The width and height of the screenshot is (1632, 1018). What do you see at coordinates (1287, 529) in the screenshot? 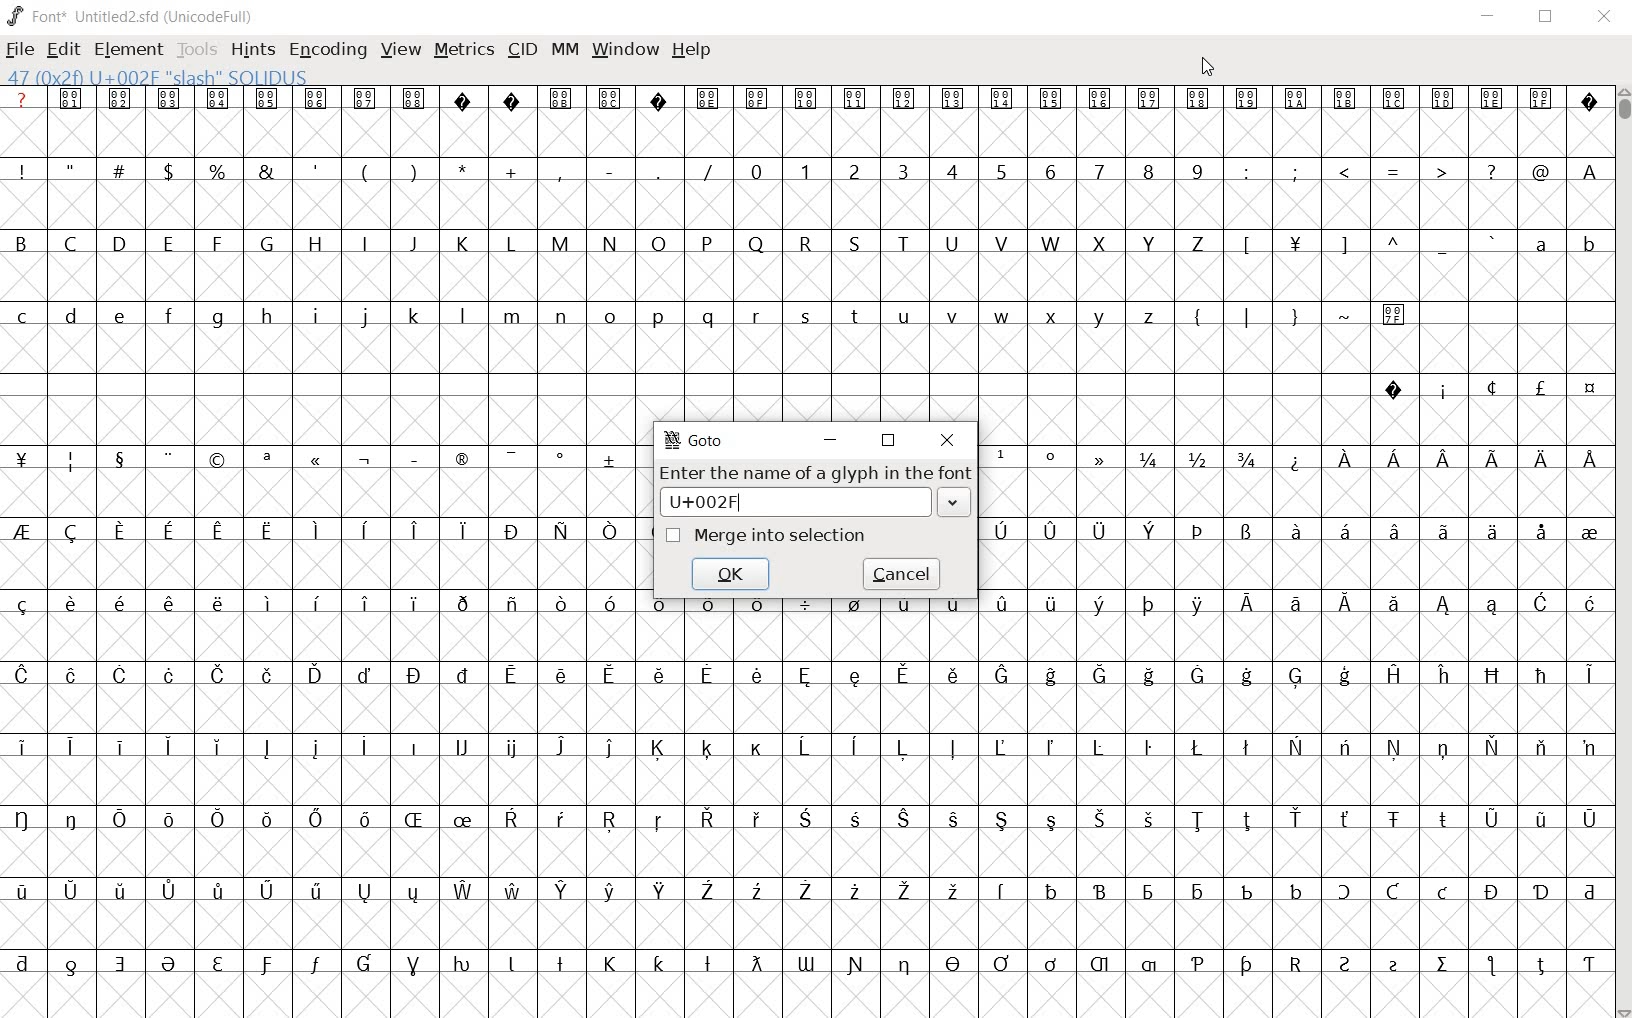
I see `speciial letter` at bounding box center [1287, 529].